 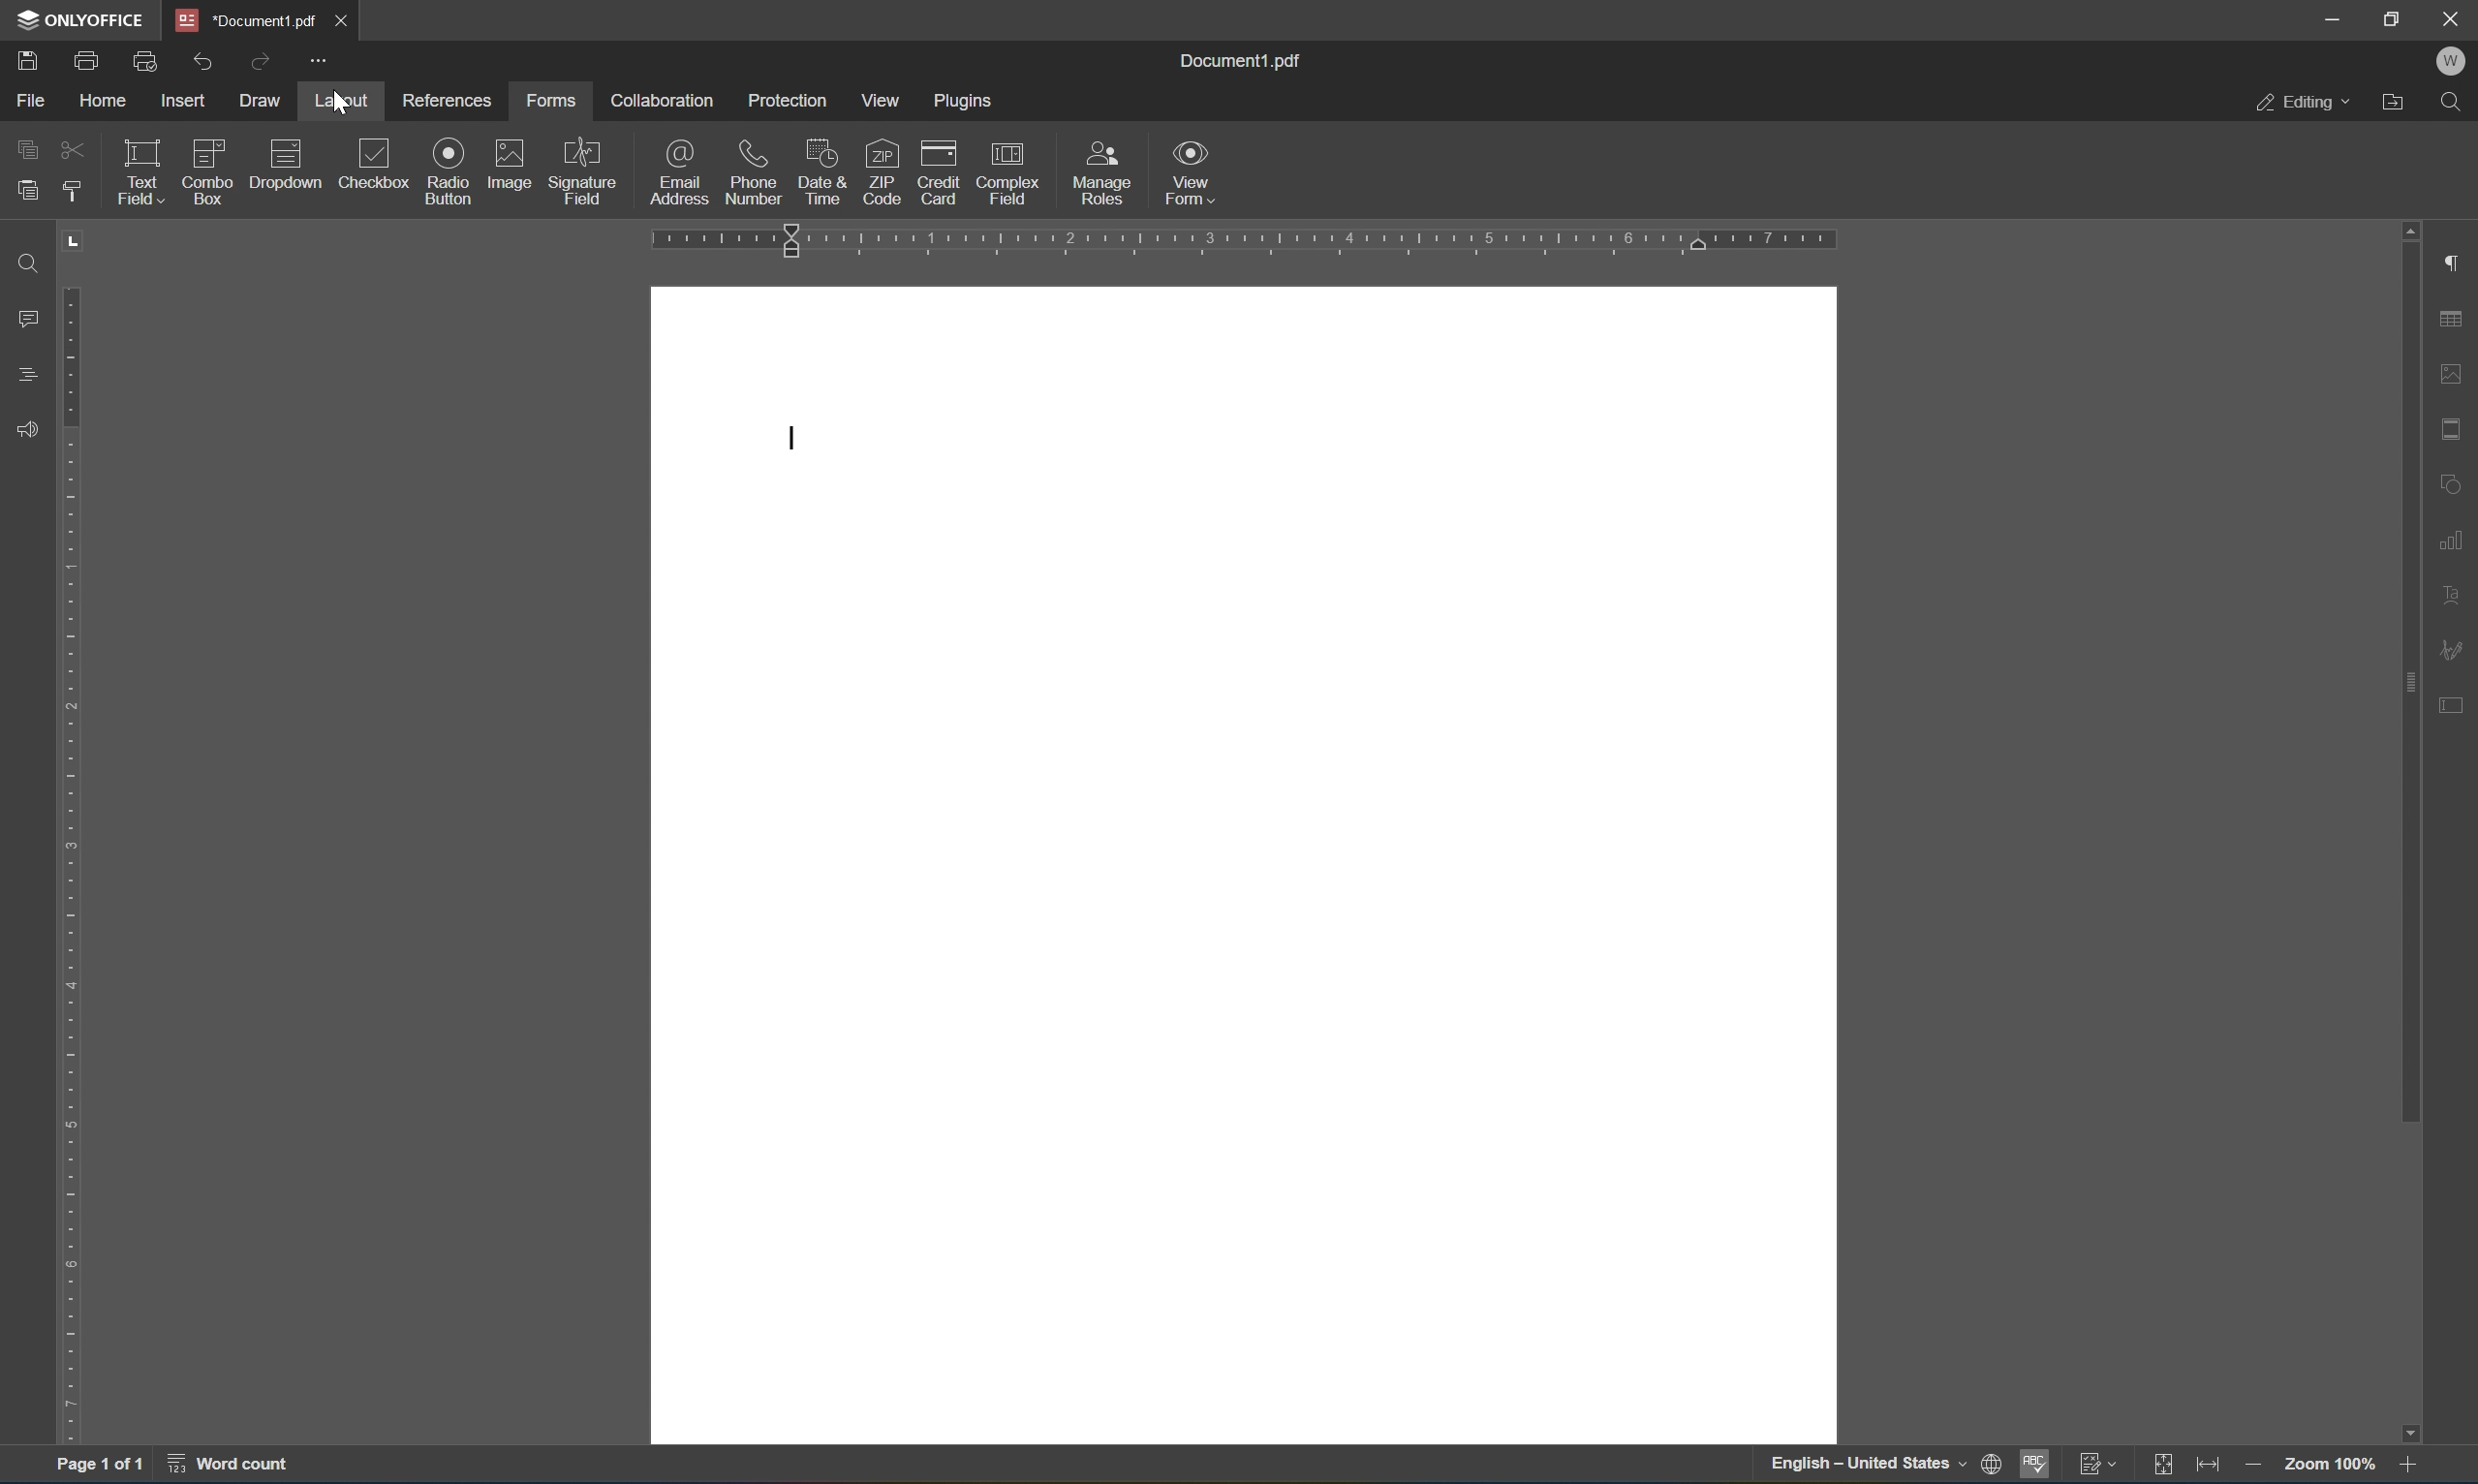 What do you see at coordinates (2395, 16) in the screenshot?
I see `restore down` at bounding box center [2395, 16].